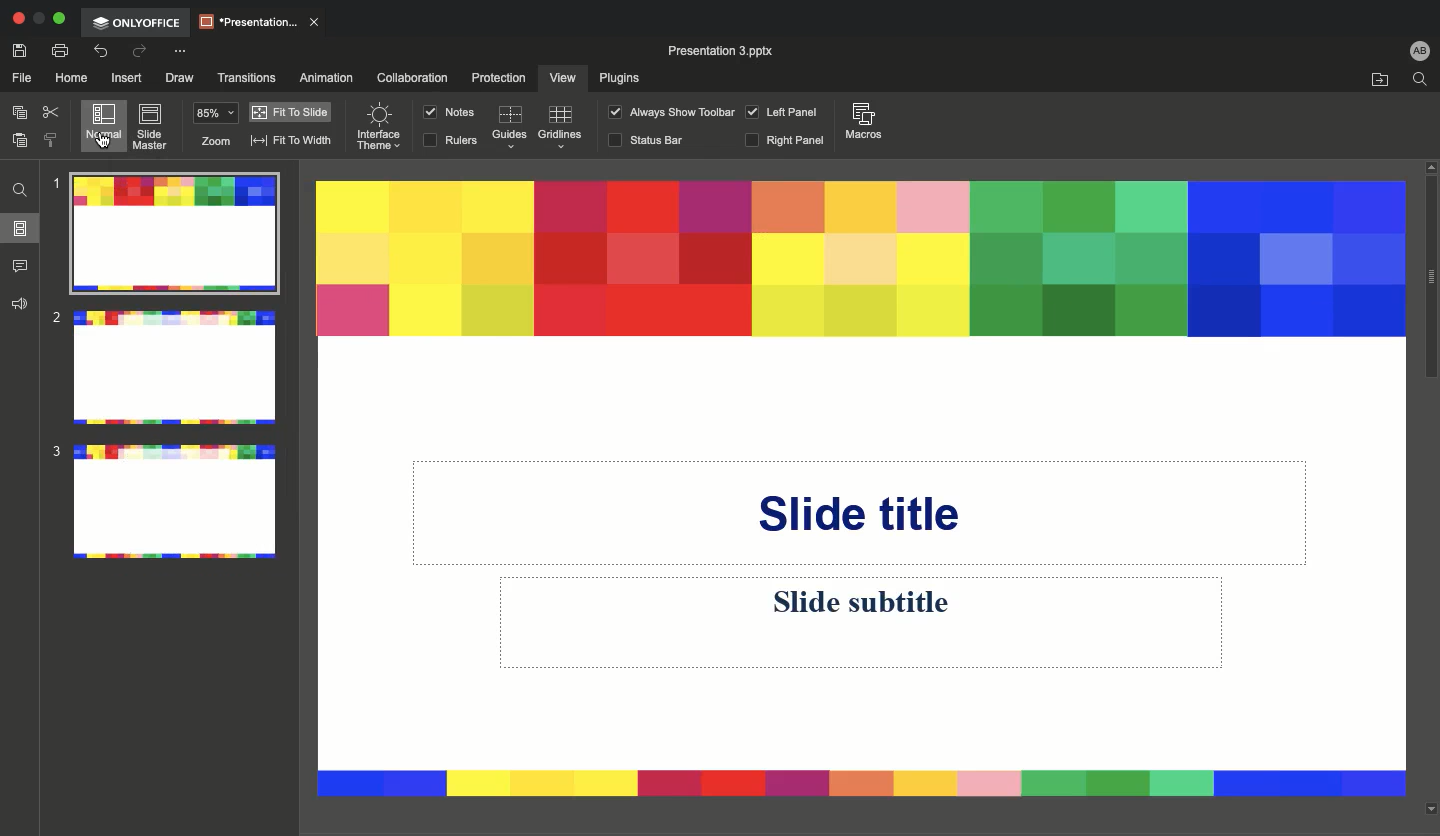  I want to click on Comments, so click(23, 267).